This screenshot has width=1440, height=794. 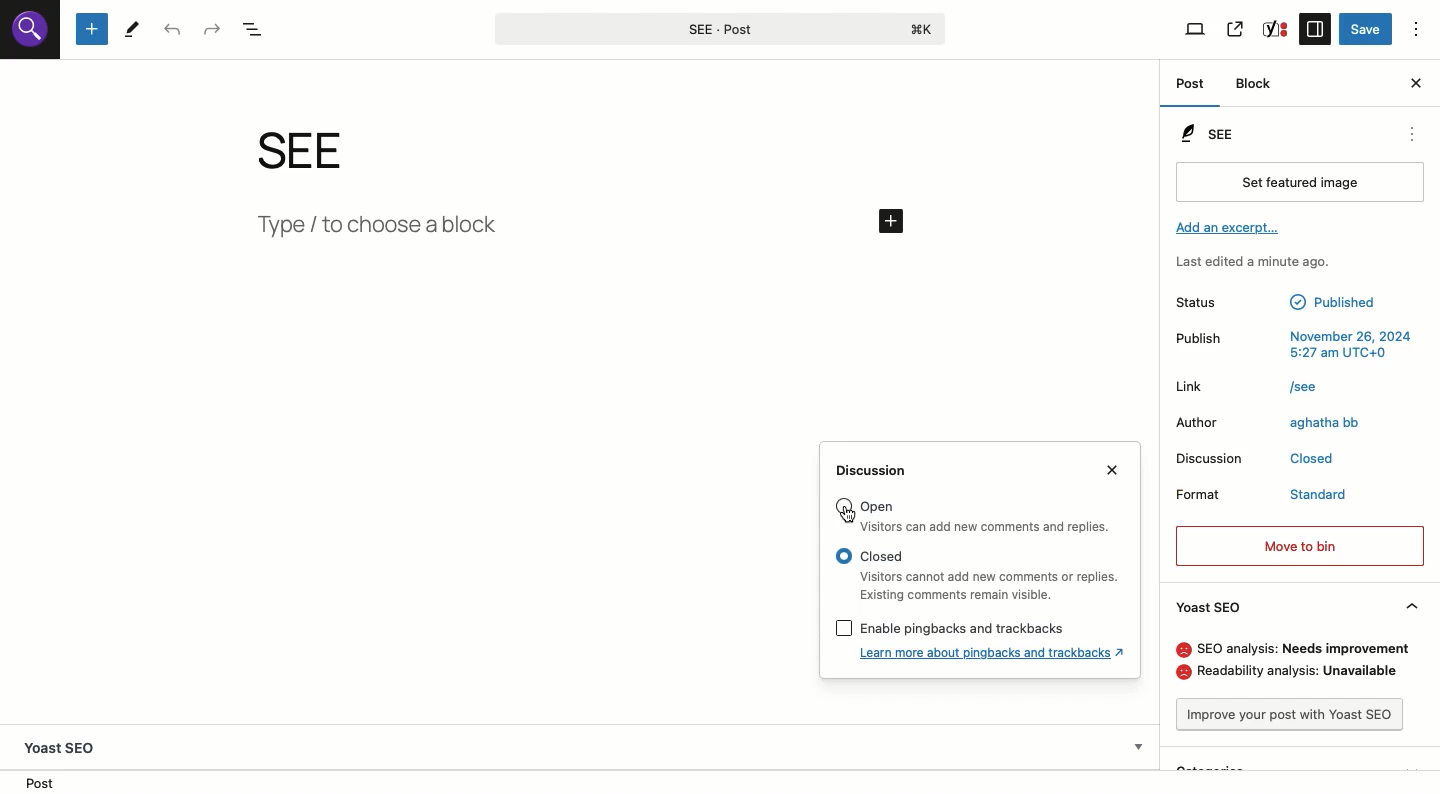 I want to click on see, so click(x=322, y=150).